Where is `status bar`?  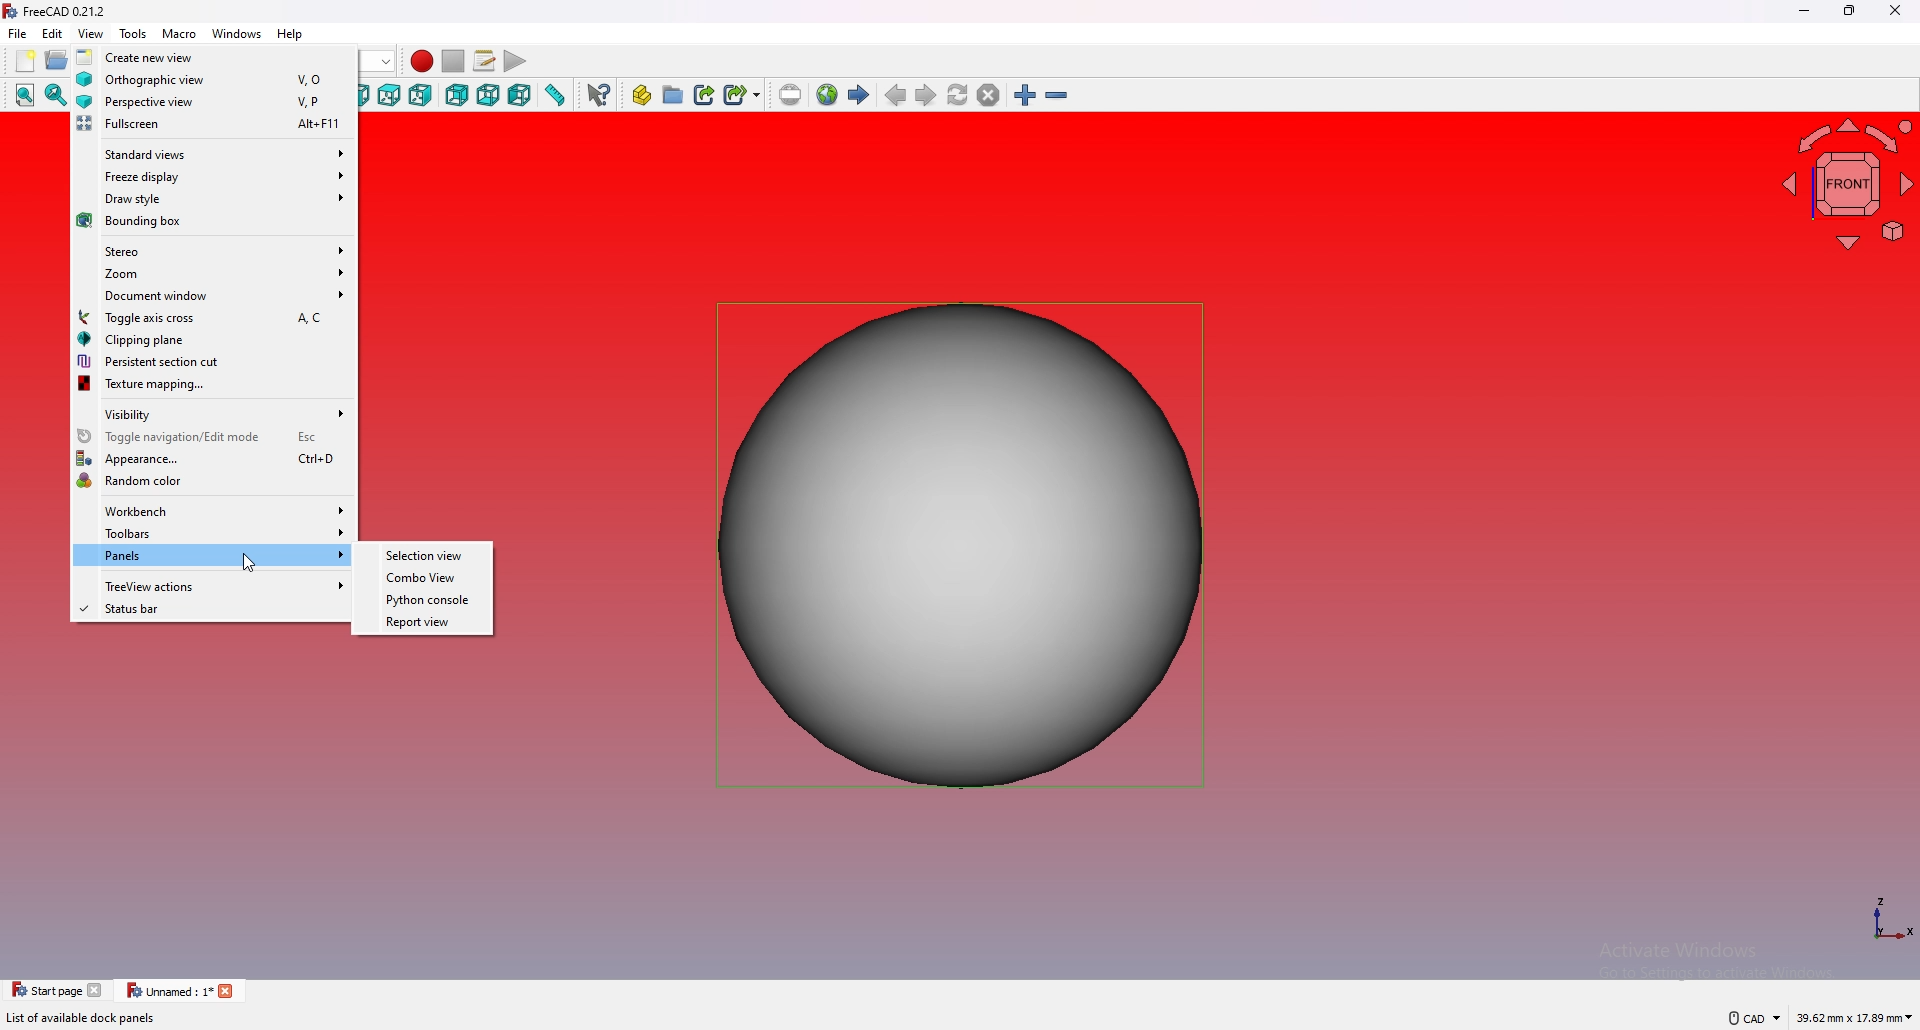 status bar is located at coordinates (211, 610).